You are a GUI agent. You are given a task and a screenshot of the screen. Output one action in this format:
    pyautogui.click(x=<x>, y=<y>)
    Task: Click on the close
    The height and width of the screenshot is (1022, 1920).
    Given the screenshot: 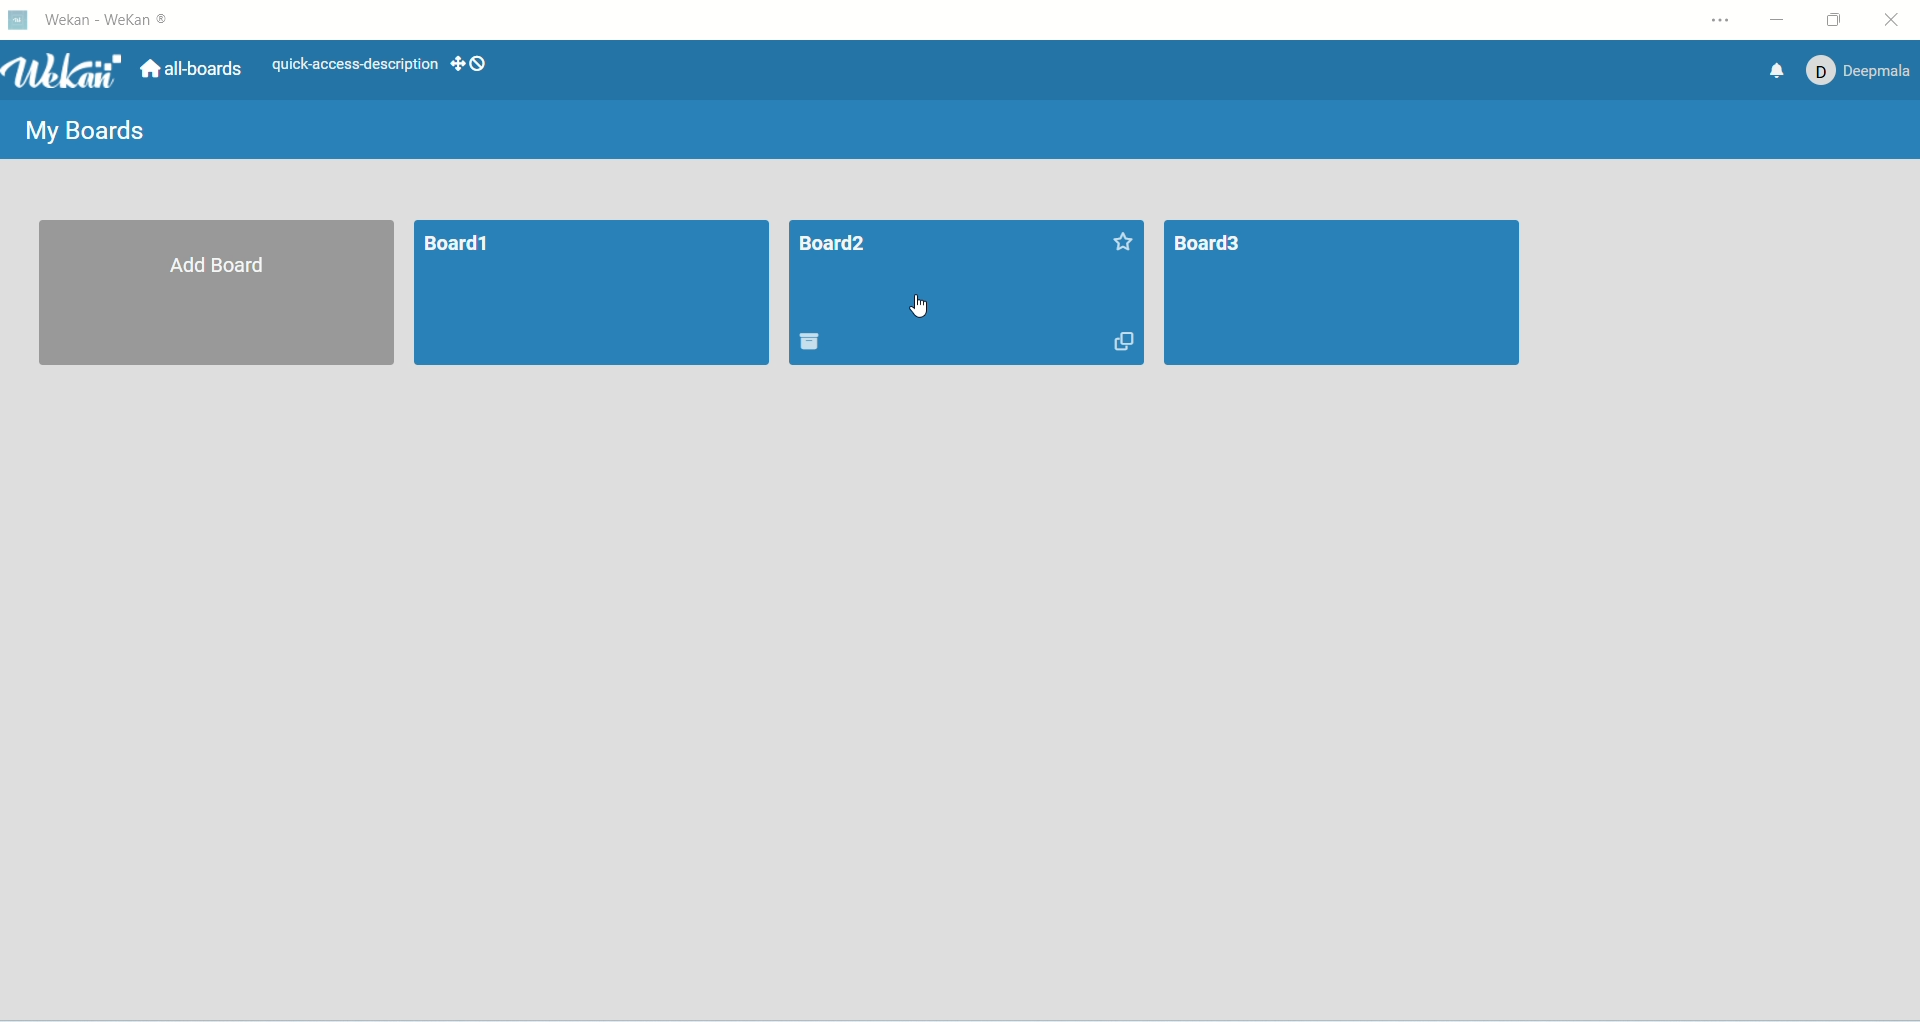 What is the action you would take?
    pyautogui.click(x=1883, y=22)
    